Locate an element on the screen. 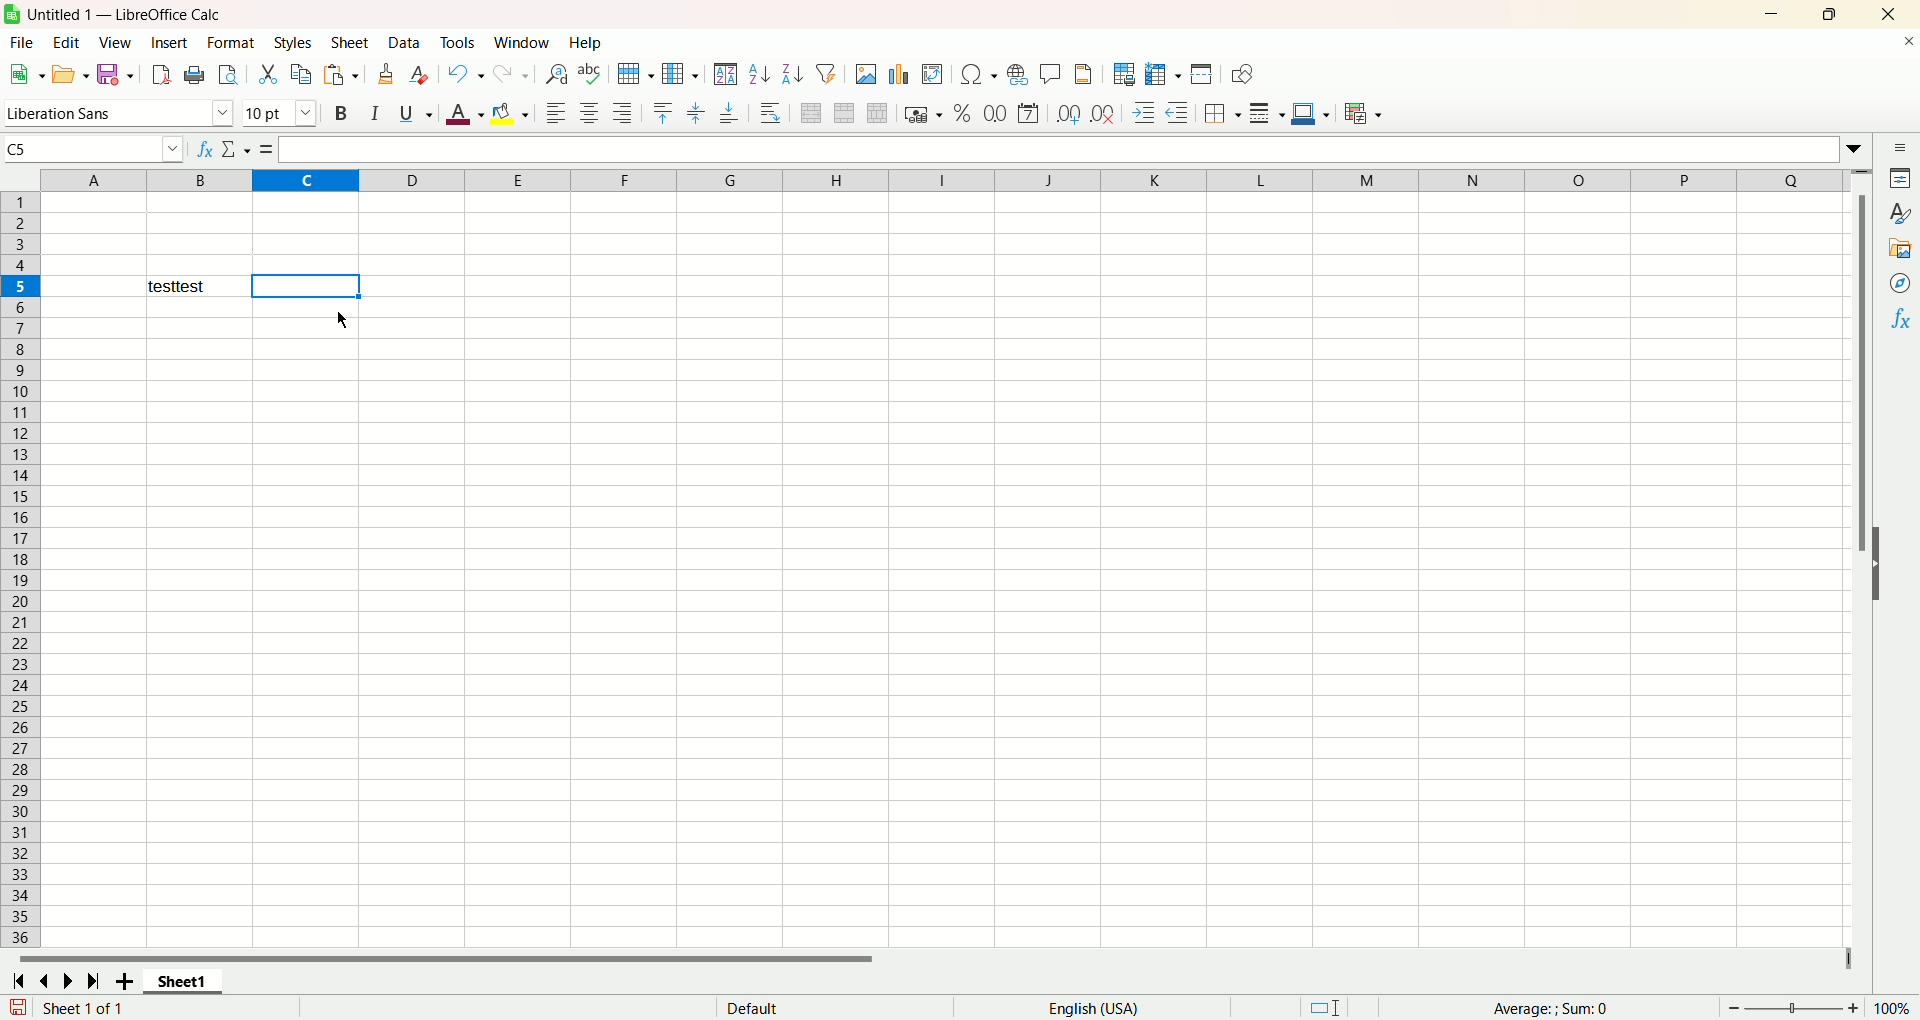  maximize is located at coordinates (1827, 17).